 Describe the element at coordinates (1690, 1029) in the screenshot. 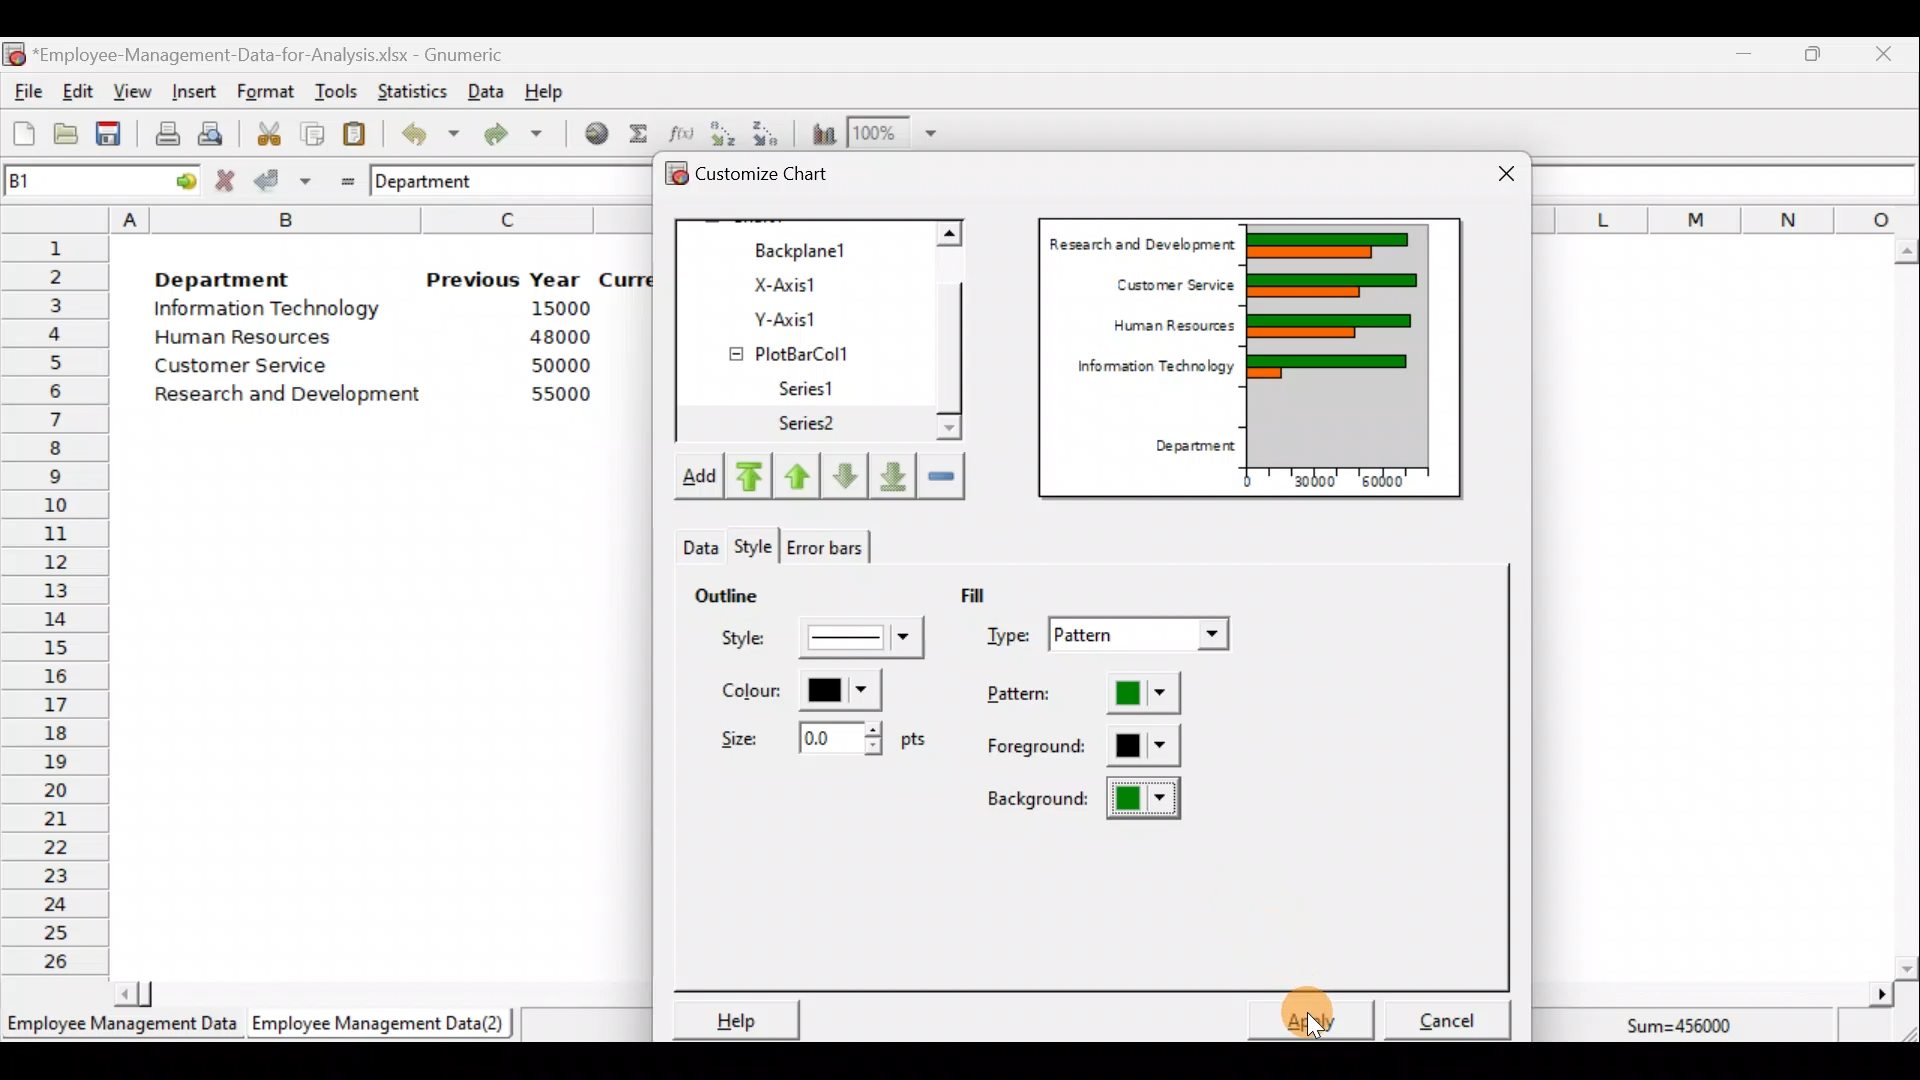

I see `Sum=456000` at that location.